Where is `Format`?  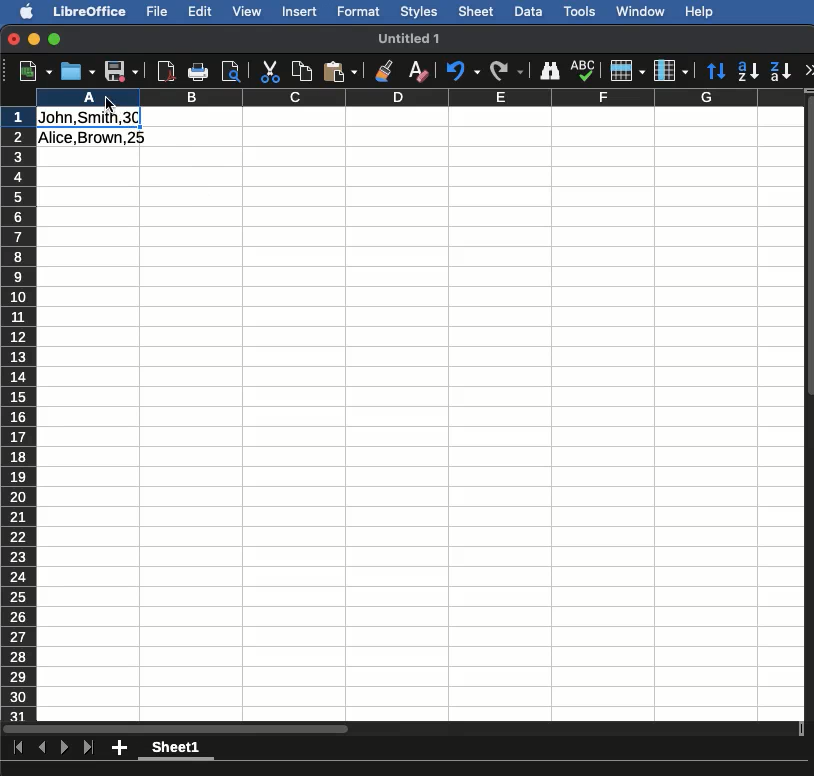
Format is located at coordinates (360, 13).